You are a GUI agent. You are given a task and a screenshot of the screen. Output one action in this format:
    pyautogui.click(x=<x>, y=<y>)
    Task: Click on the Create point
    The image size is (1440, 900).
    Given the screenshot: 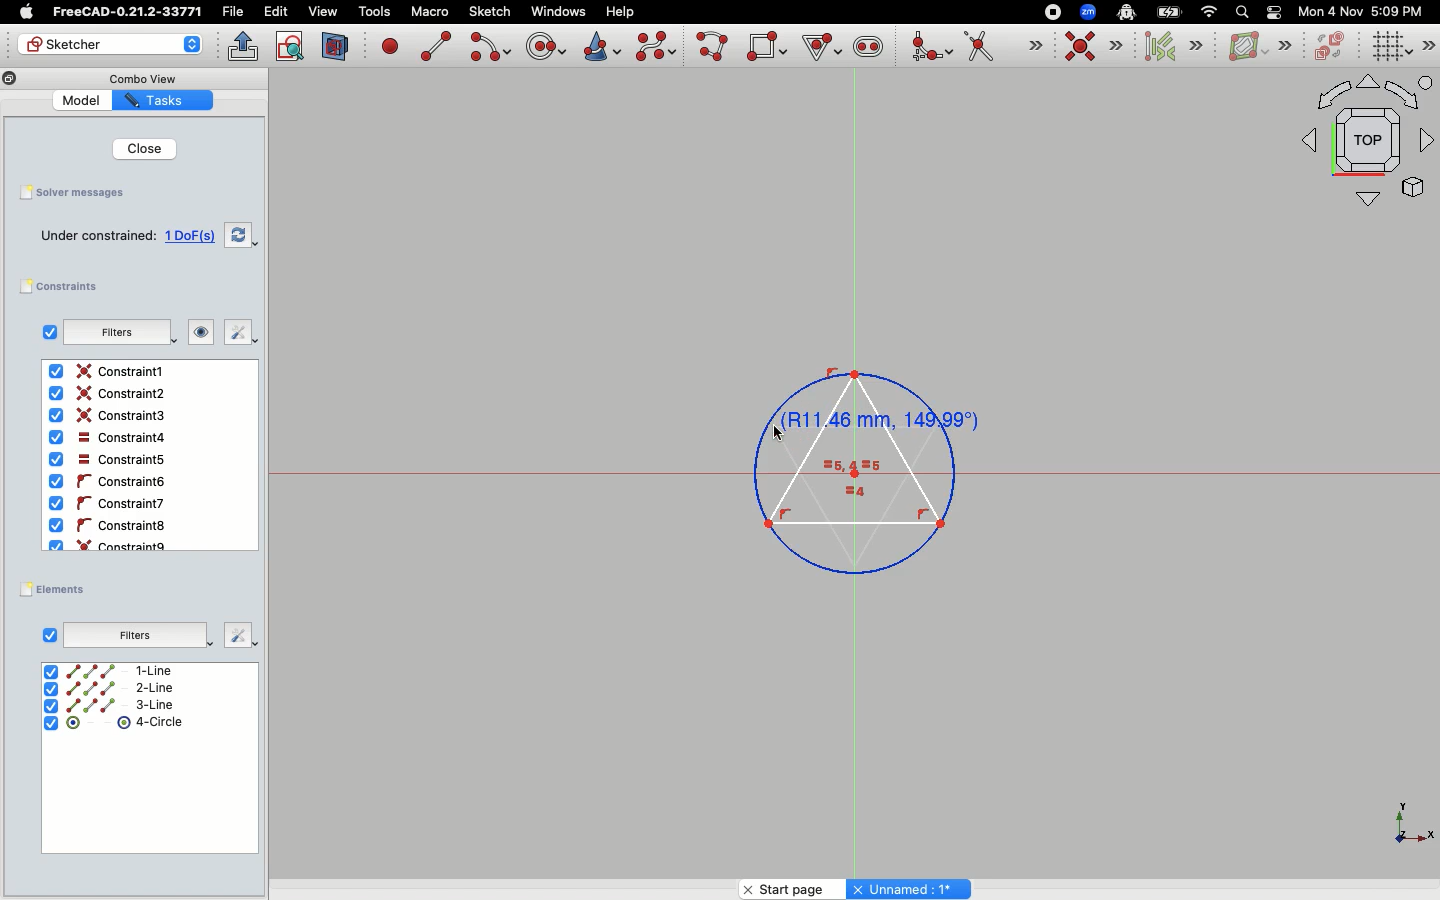 What is the action you would take?
    pyautogui.click(x=391, y=45)
    